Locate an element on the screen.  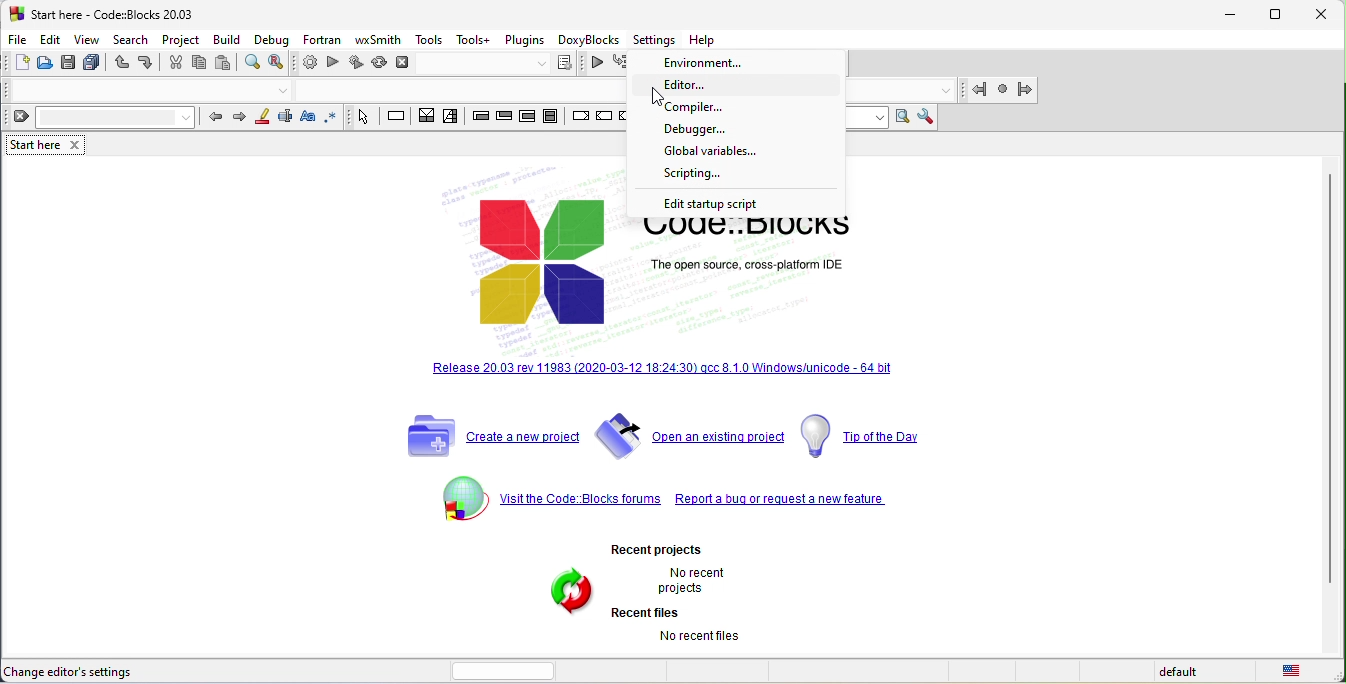
selected text is located at coordinates (289, 120).